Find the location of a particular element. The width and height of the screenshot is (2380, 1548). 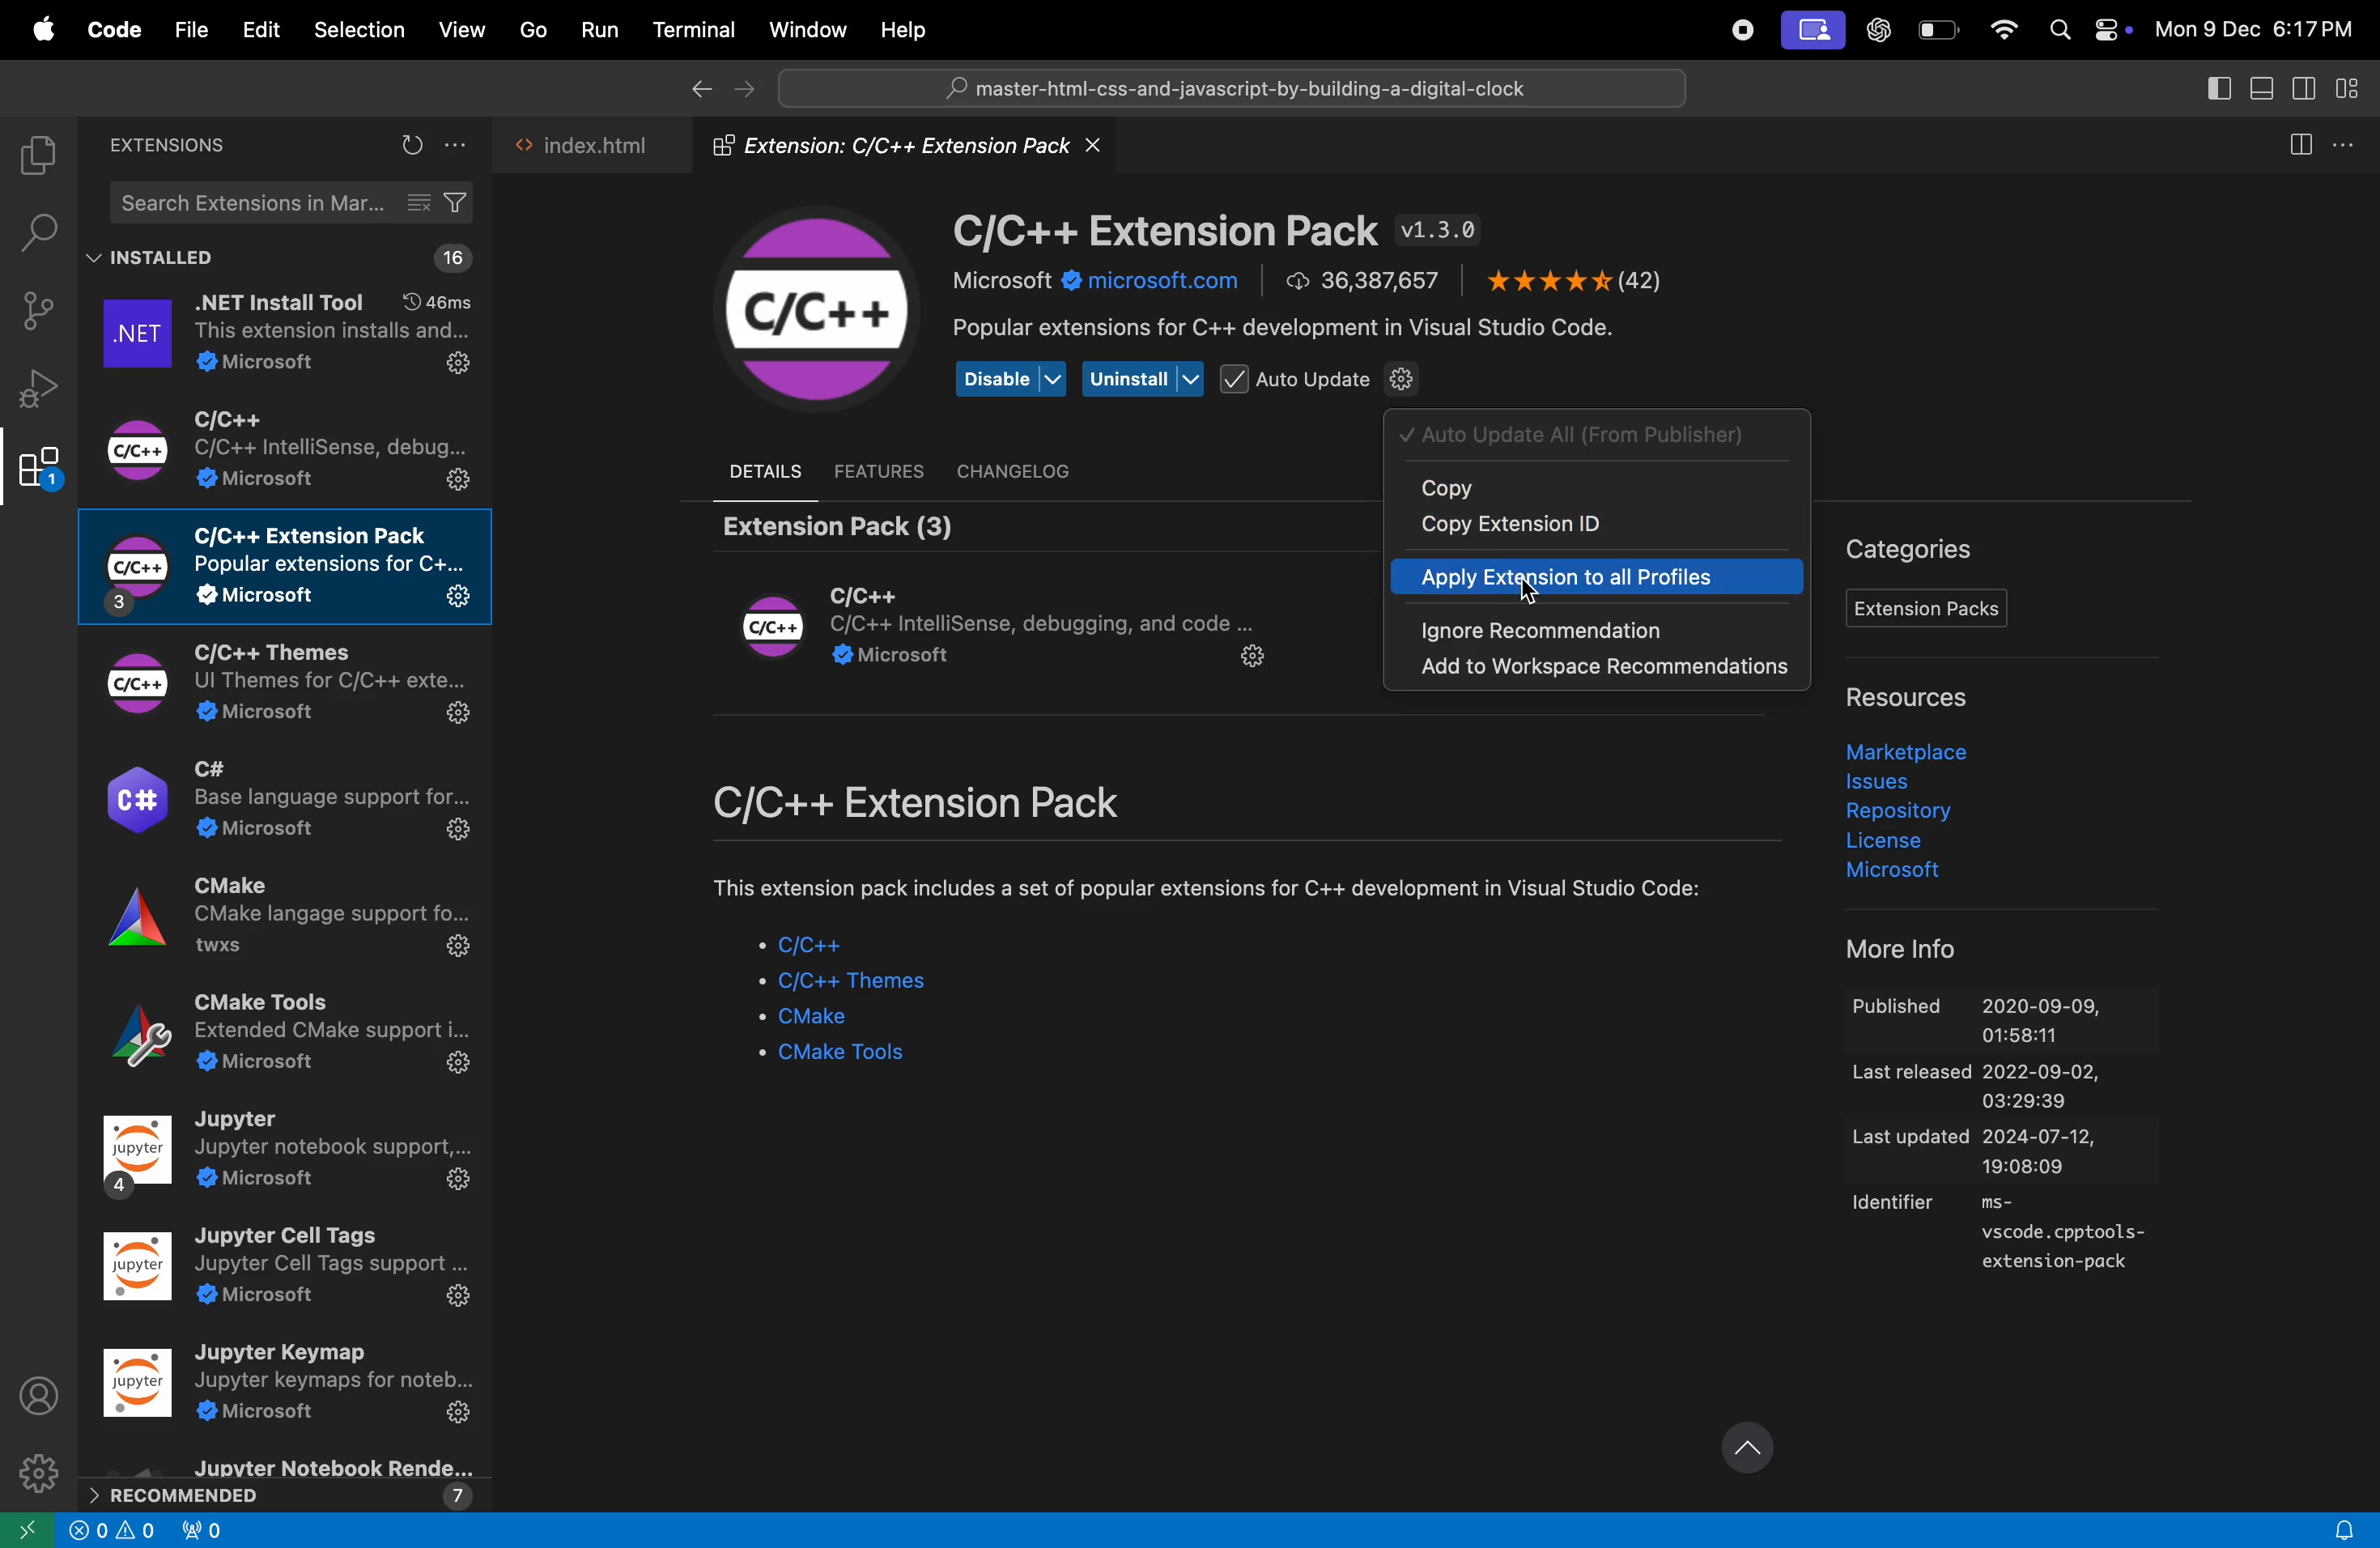

Cmake is located at coordinates (841, 1021).